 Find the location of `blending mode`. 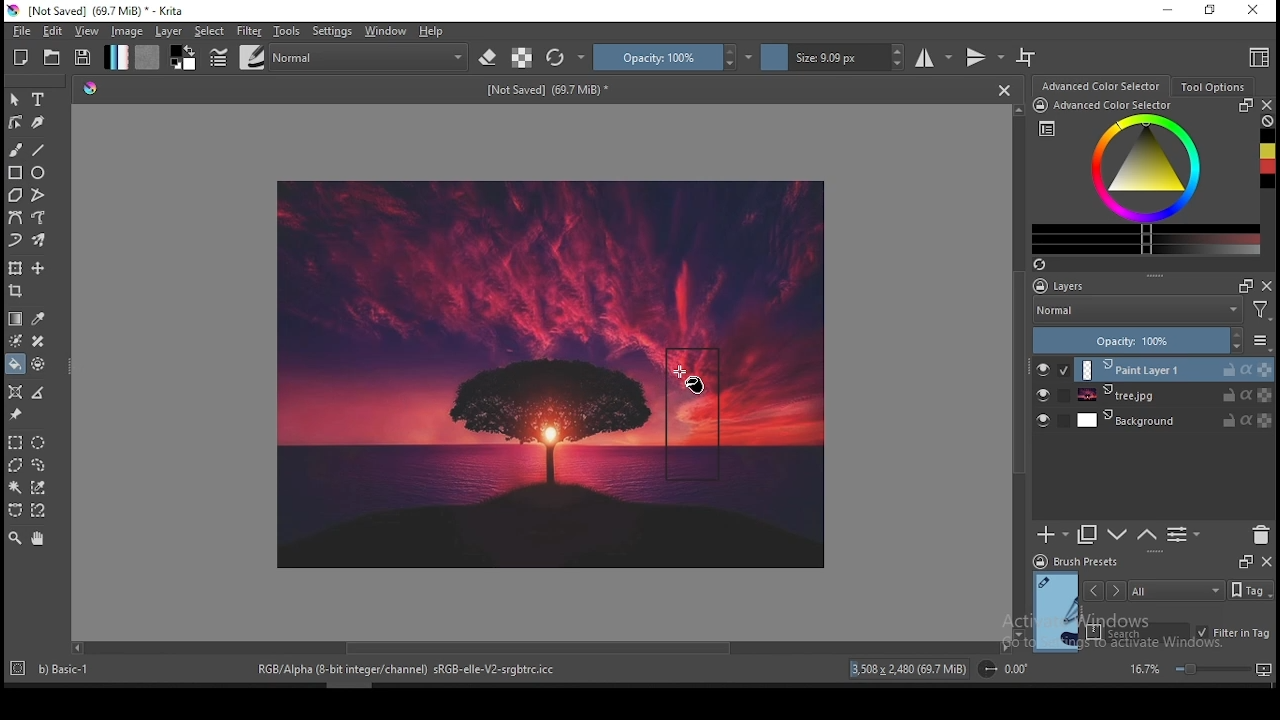

blending mode is located at coordinates (371, 56).